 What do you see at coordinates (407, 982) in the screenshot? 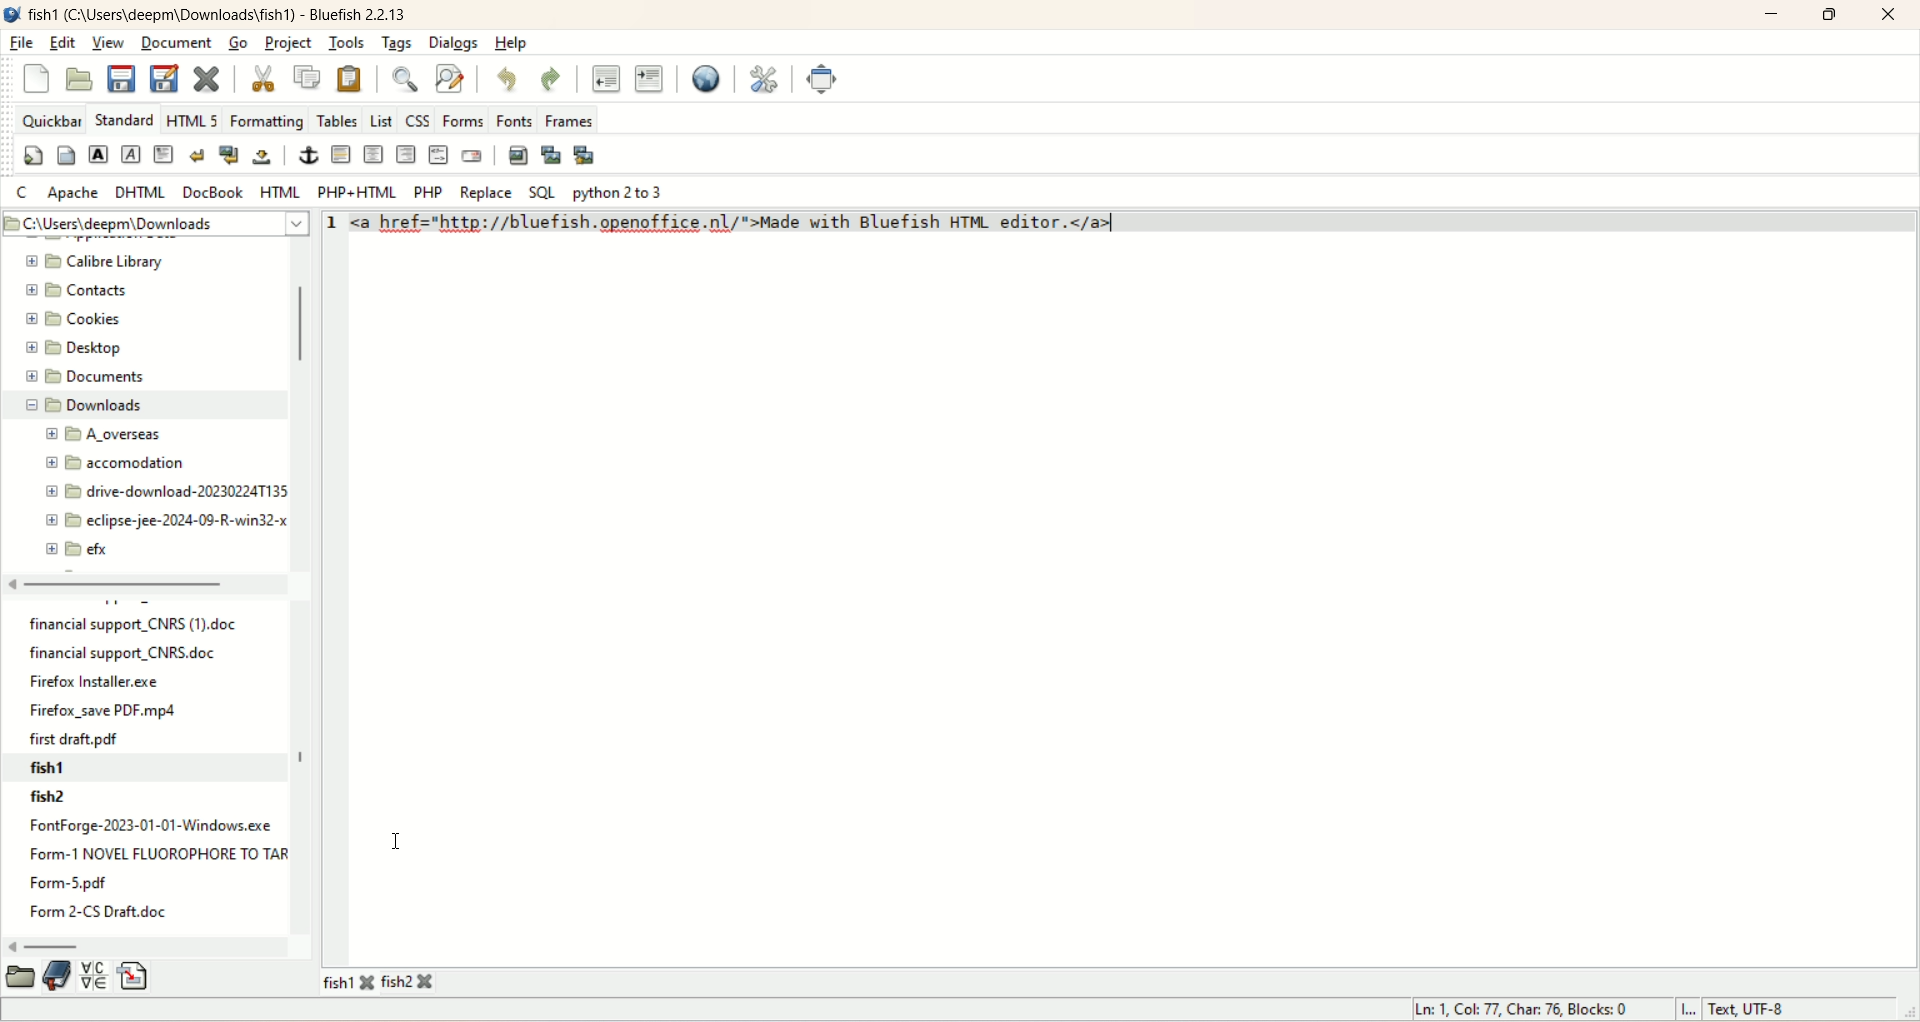
I see `file2` at bounding box center [407, 982].